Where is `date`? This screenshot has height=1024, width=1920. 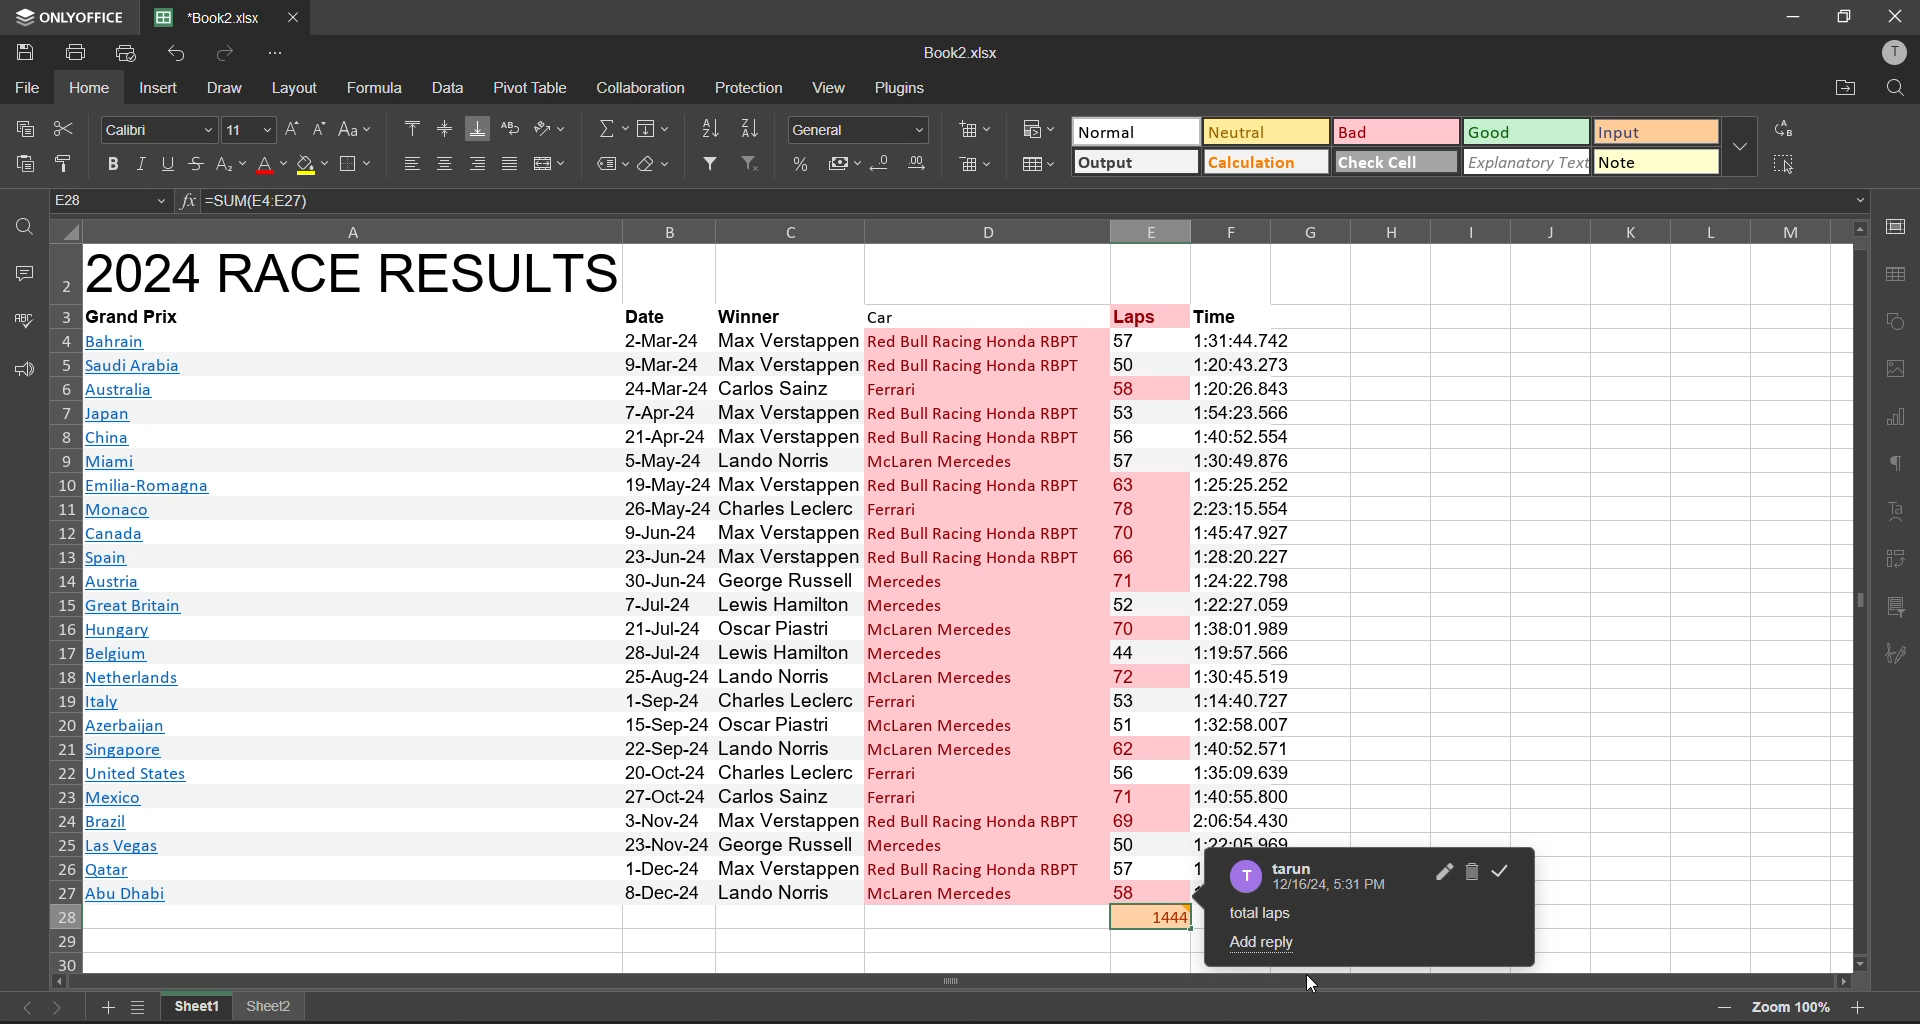 date is located at coordinates (664, 615).